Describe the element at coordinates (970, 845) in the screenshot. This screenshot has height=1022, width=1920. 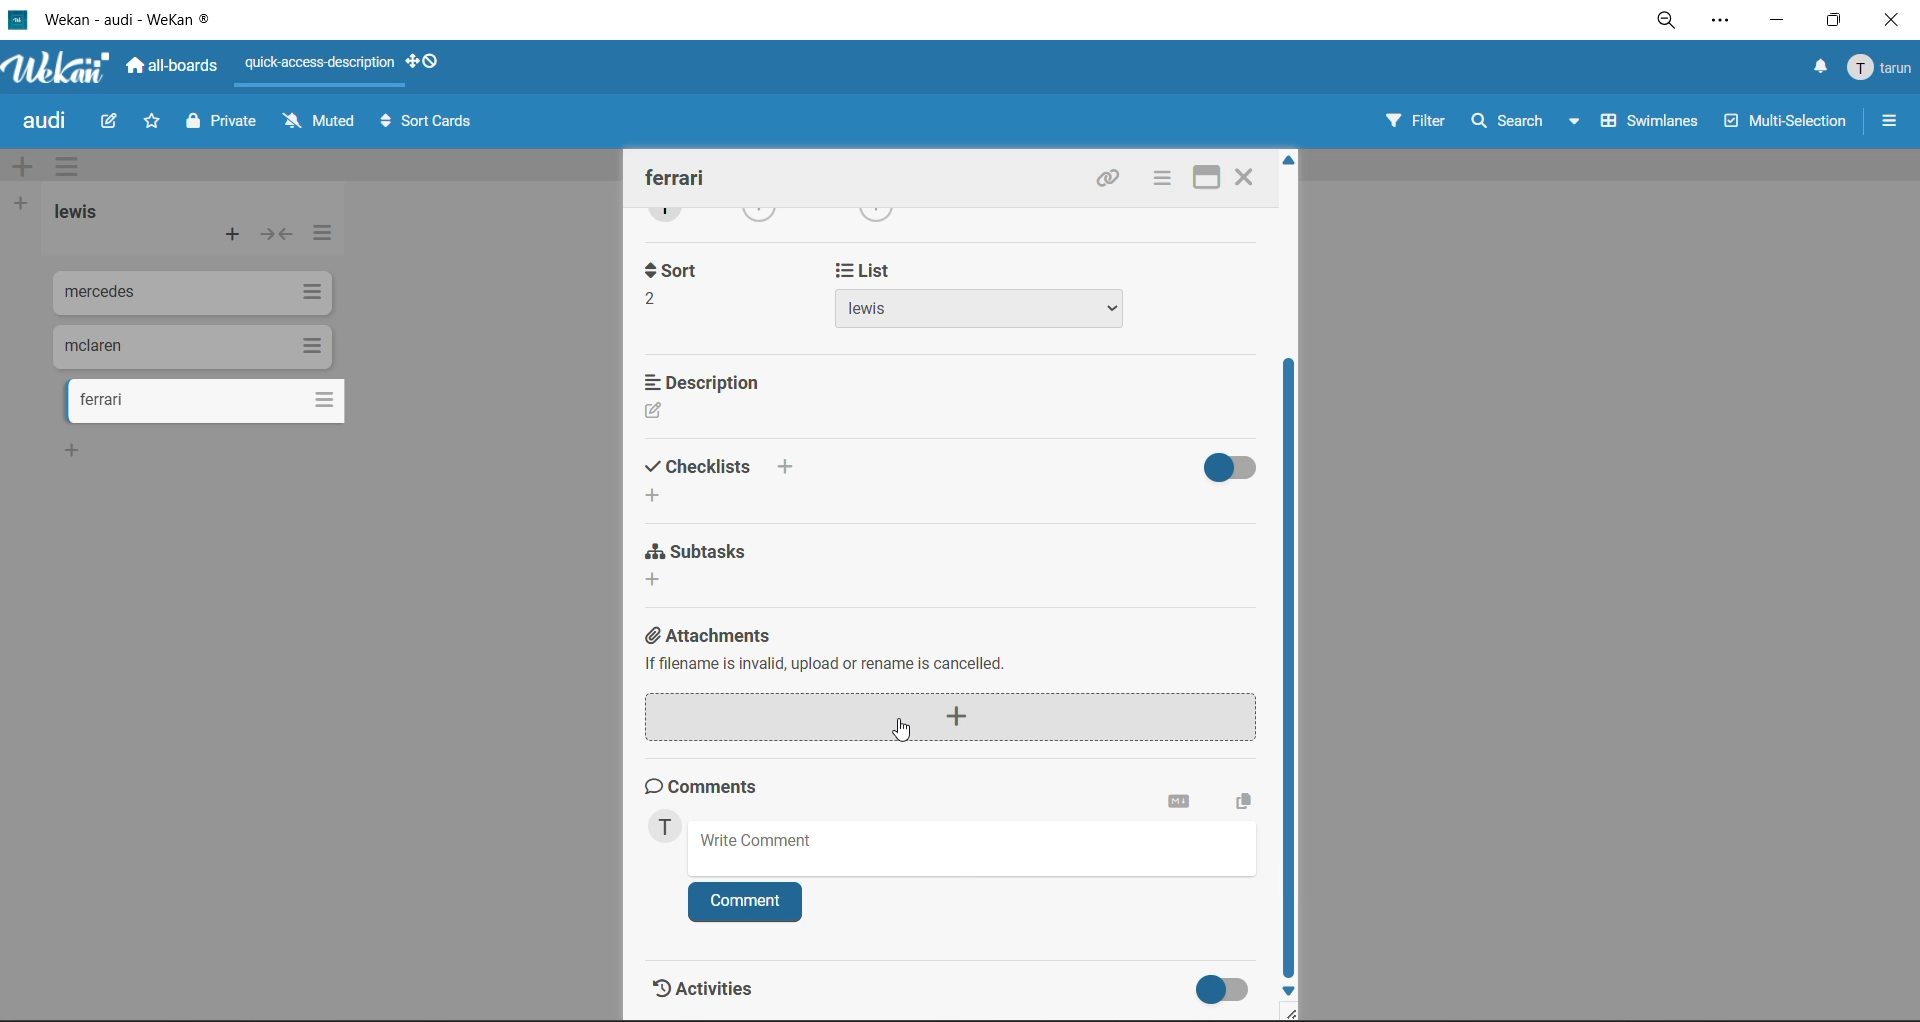
I see `comment box` at that location.